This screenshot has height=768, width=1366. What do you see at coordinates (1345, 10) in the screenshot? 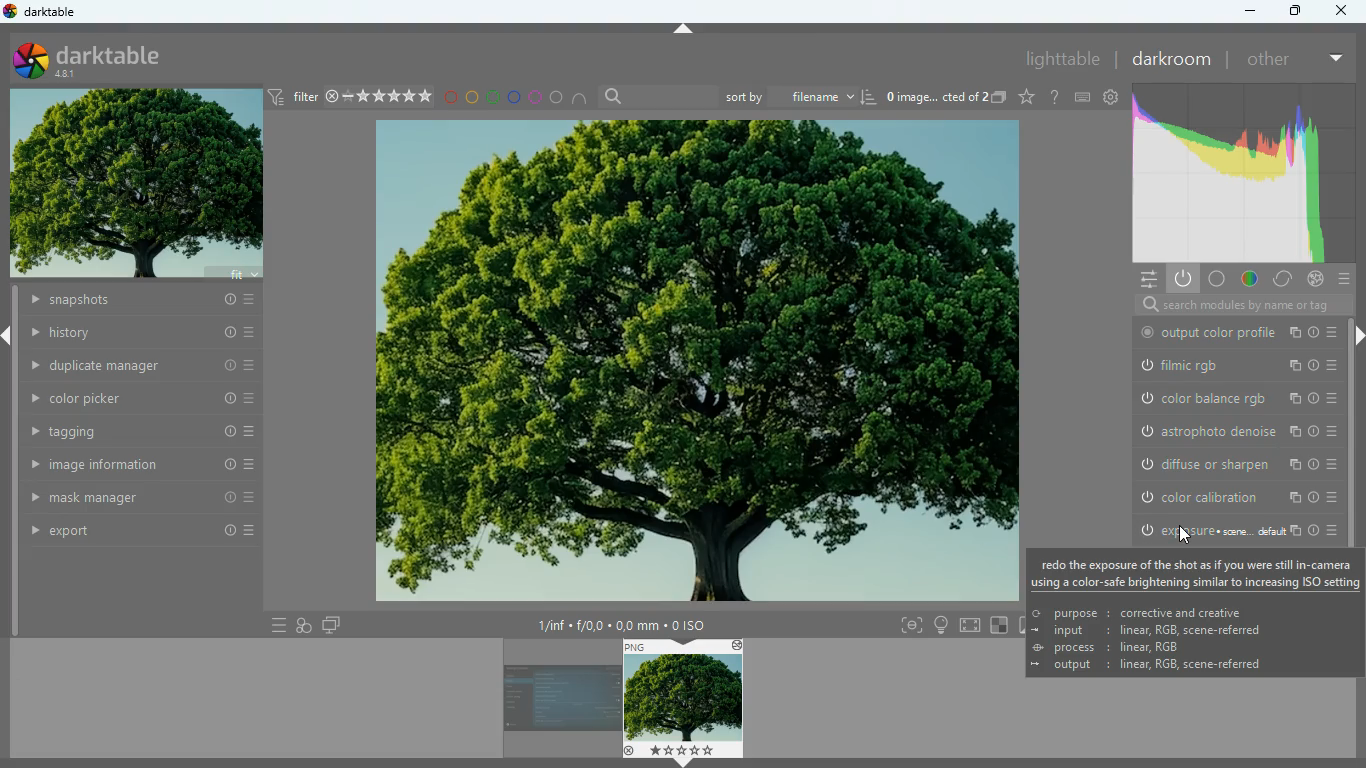
I see `close` at bounding box center [1345, 10].